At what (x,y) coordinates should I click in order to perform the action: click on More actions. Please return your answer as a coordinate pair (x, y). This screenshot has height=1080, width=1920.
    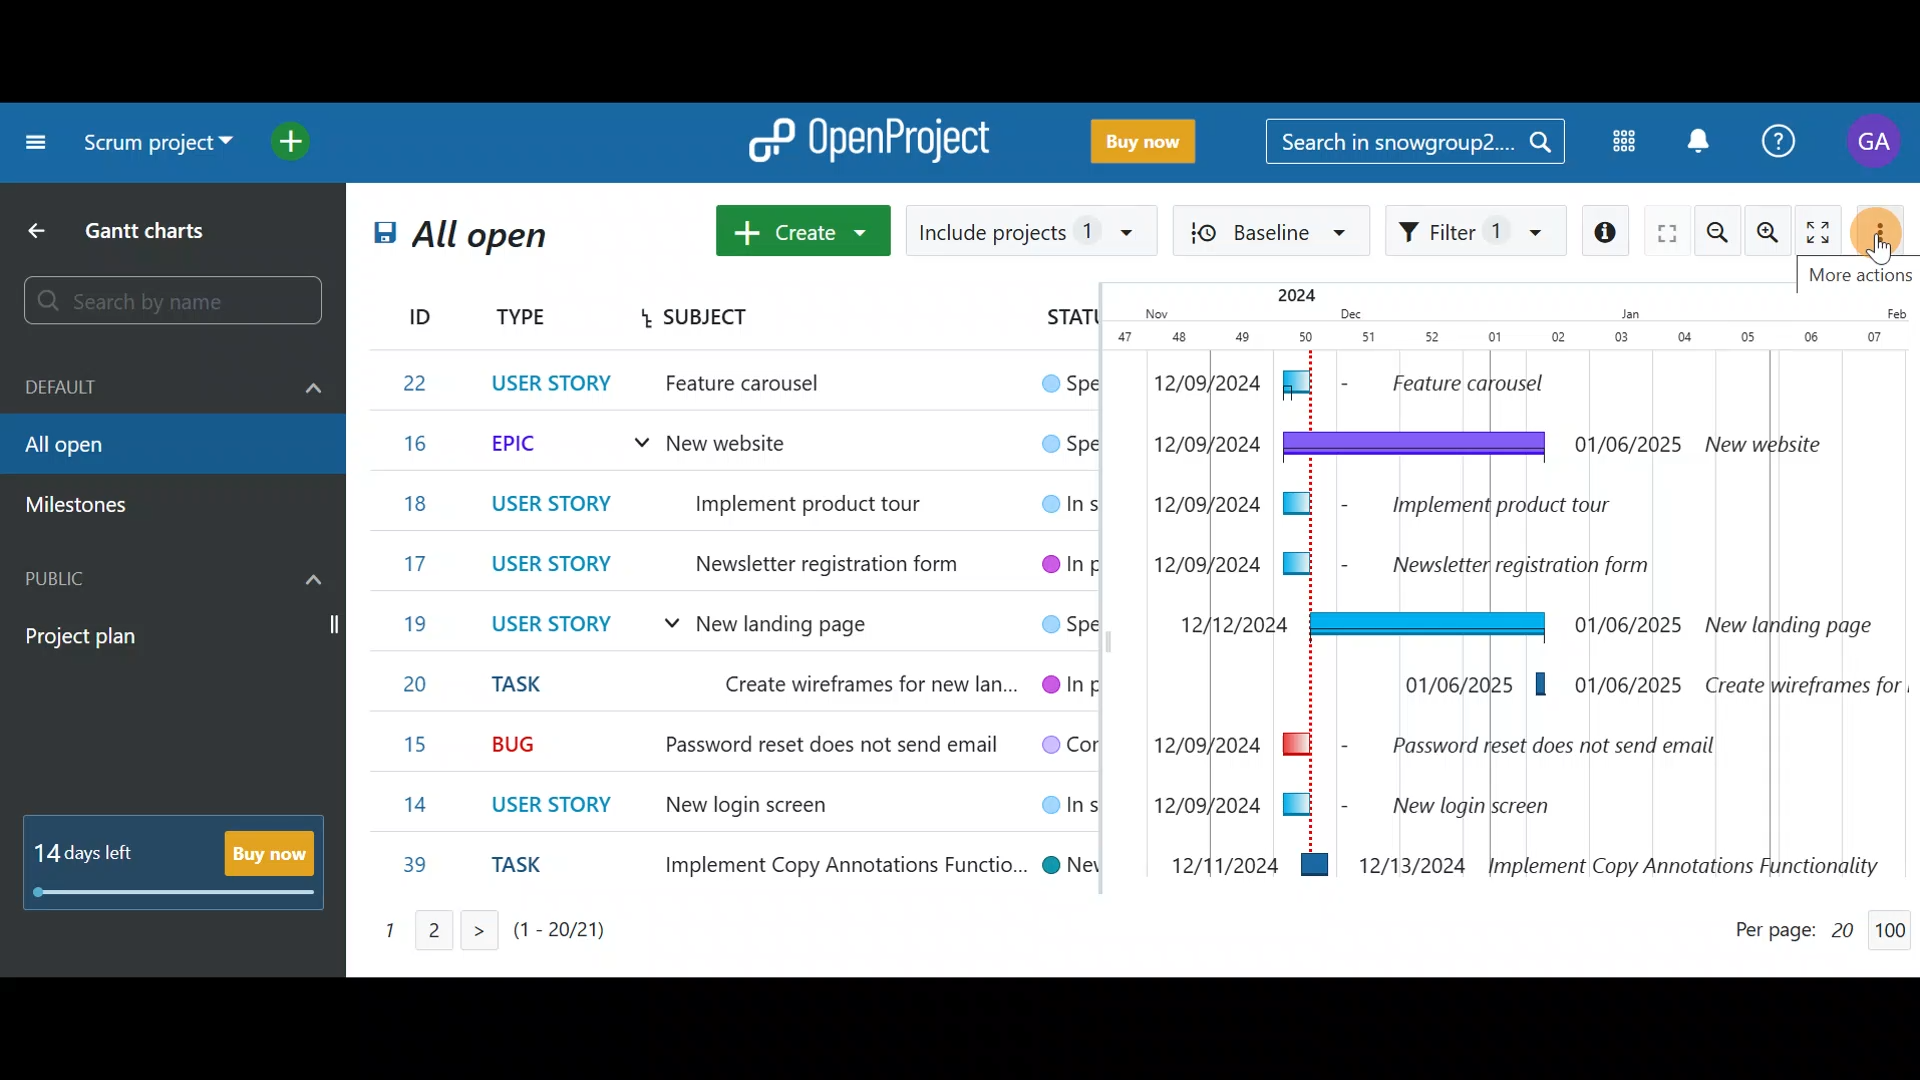
    Looking at the image, I should click on (1884, 229).